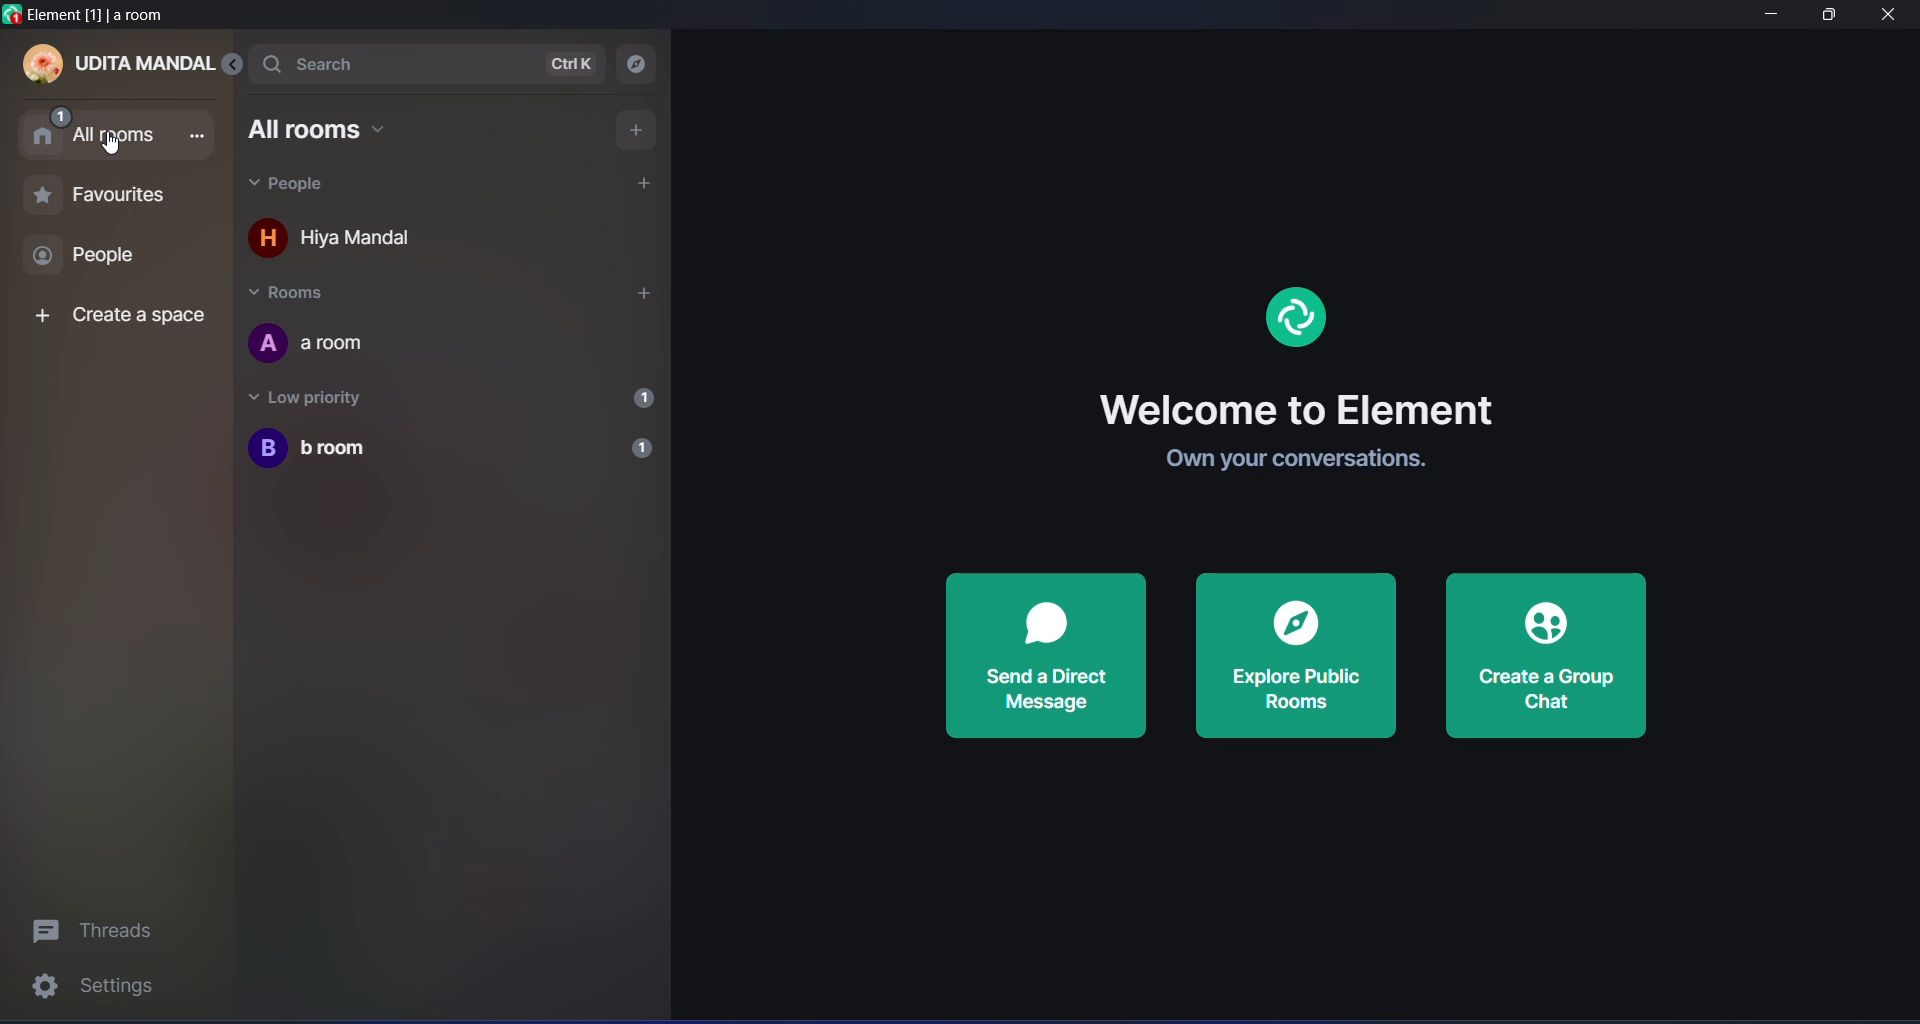  What do you see at coordinates (1546, 656) in the screenshot?
I see `Create a Group Chat` at bounding box center [1546, 656].